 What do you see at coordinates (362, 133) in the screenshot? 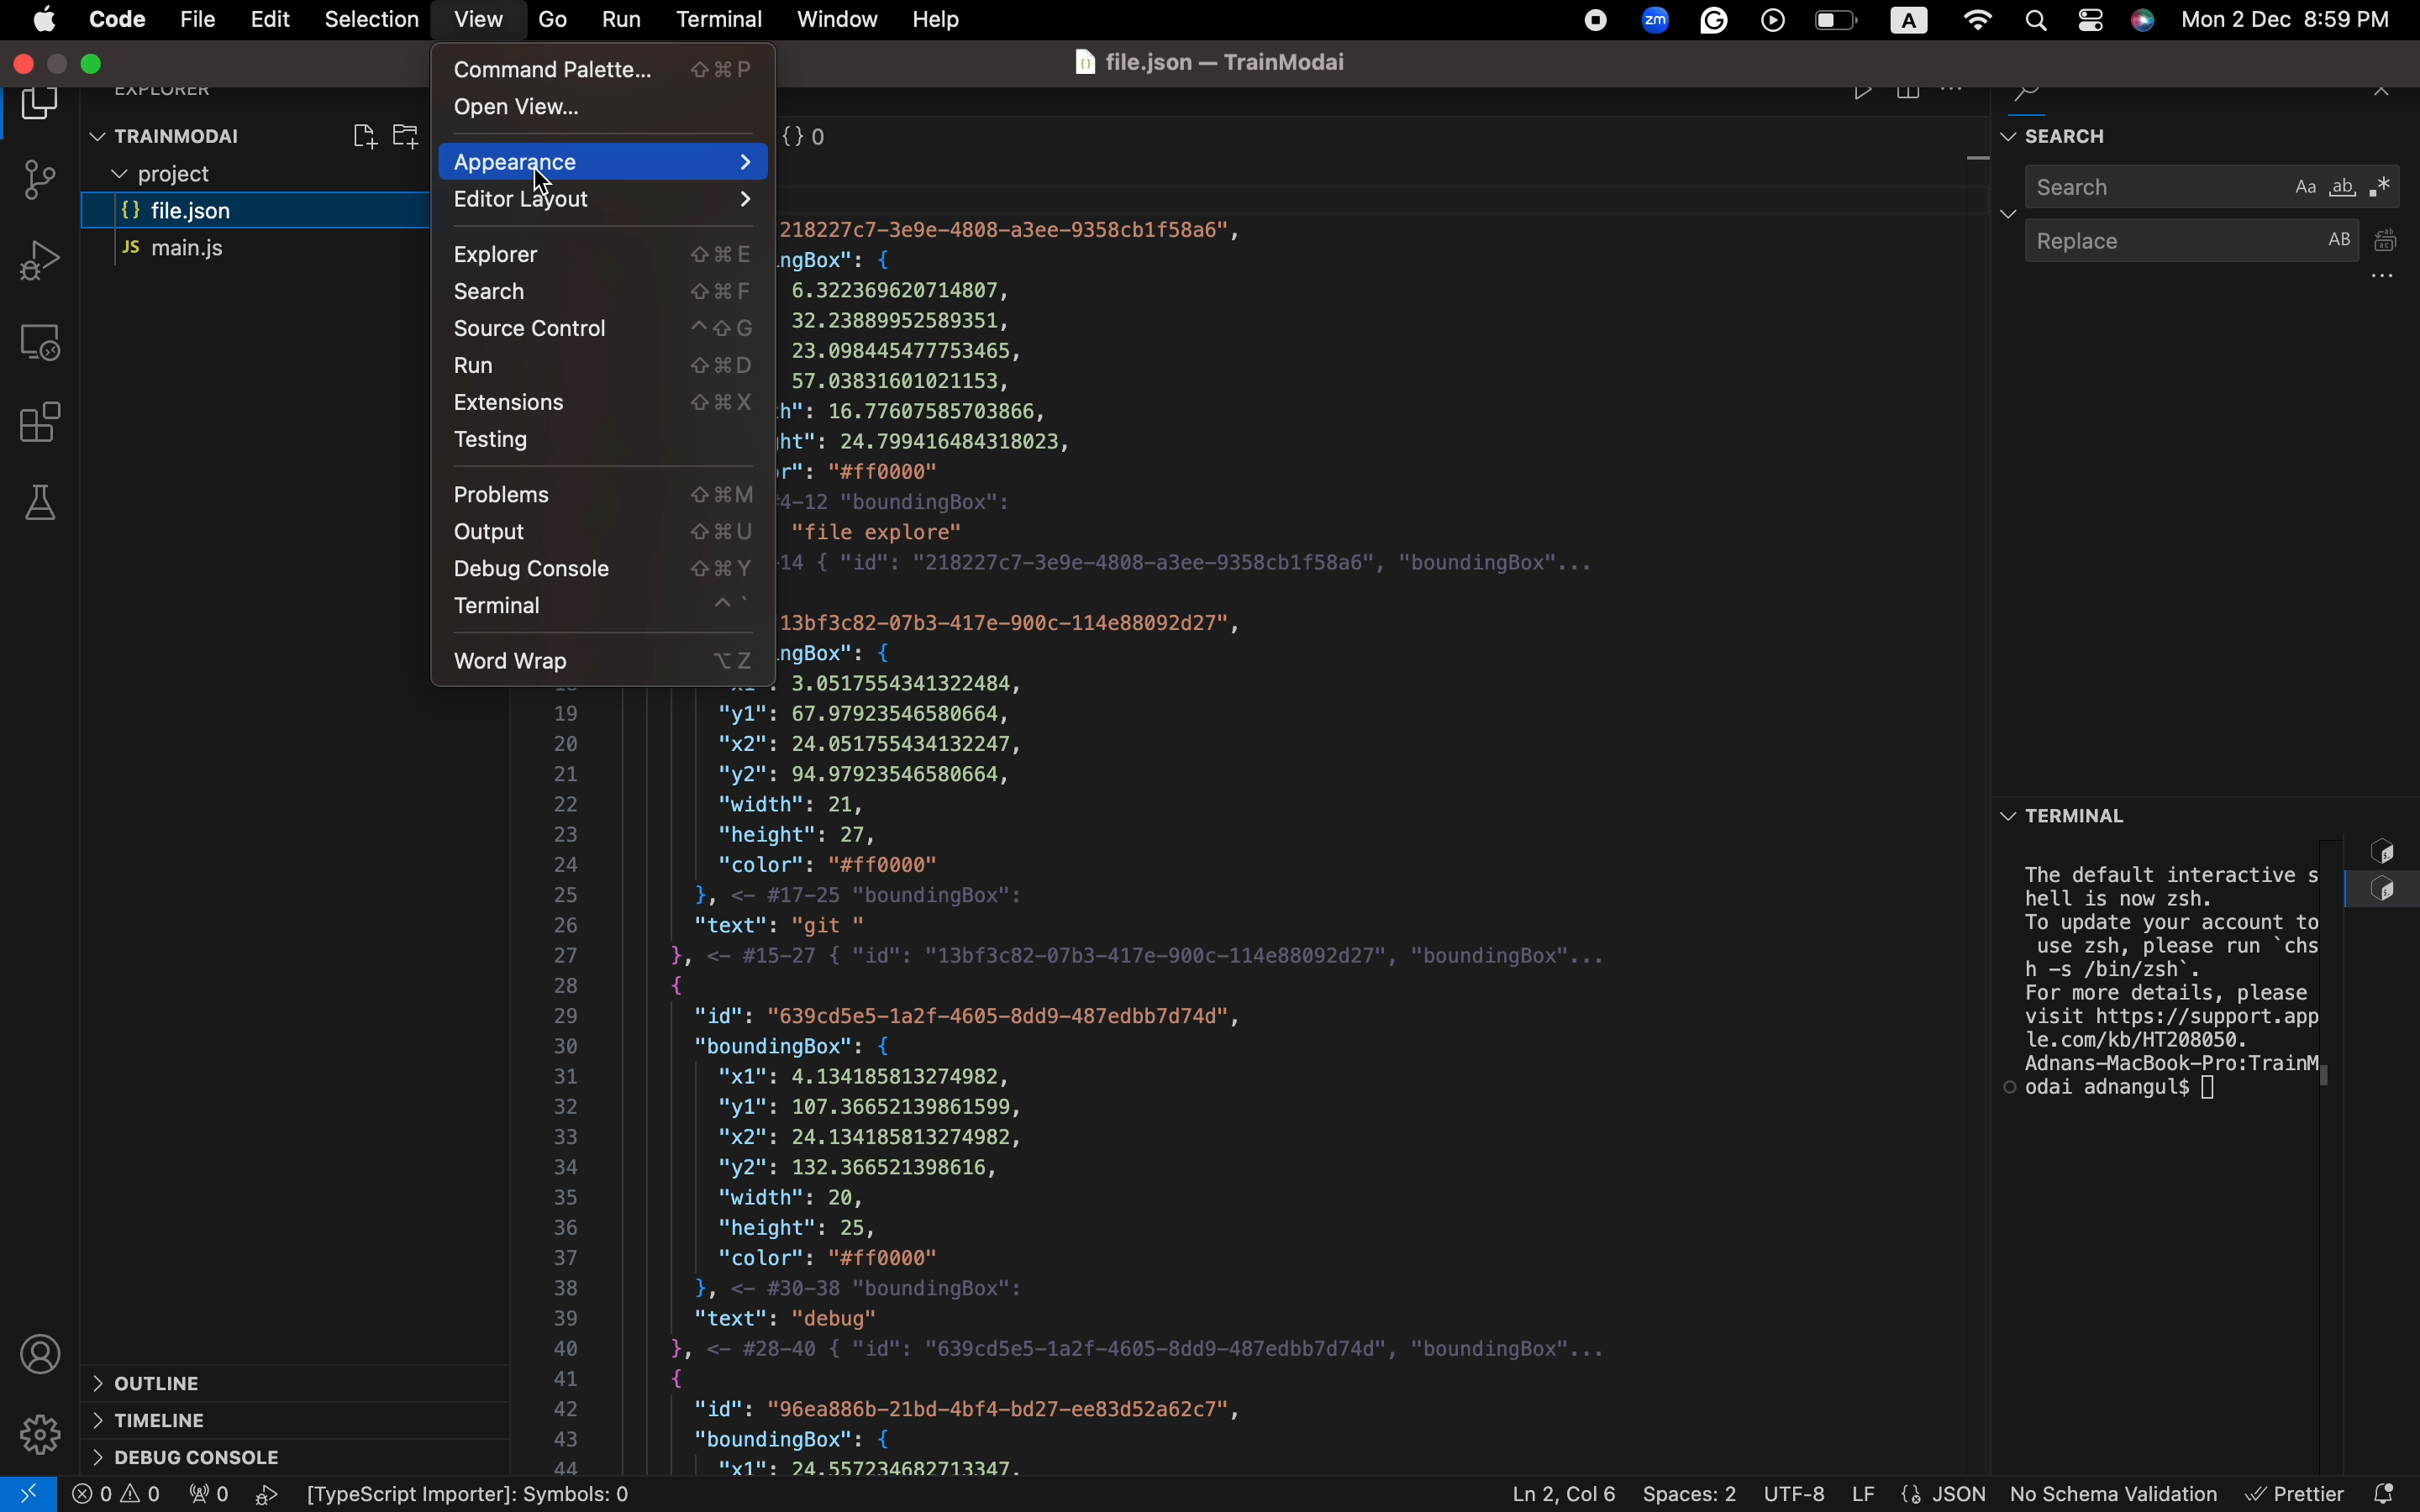
I see `create file` at bounding box center [362, 133].